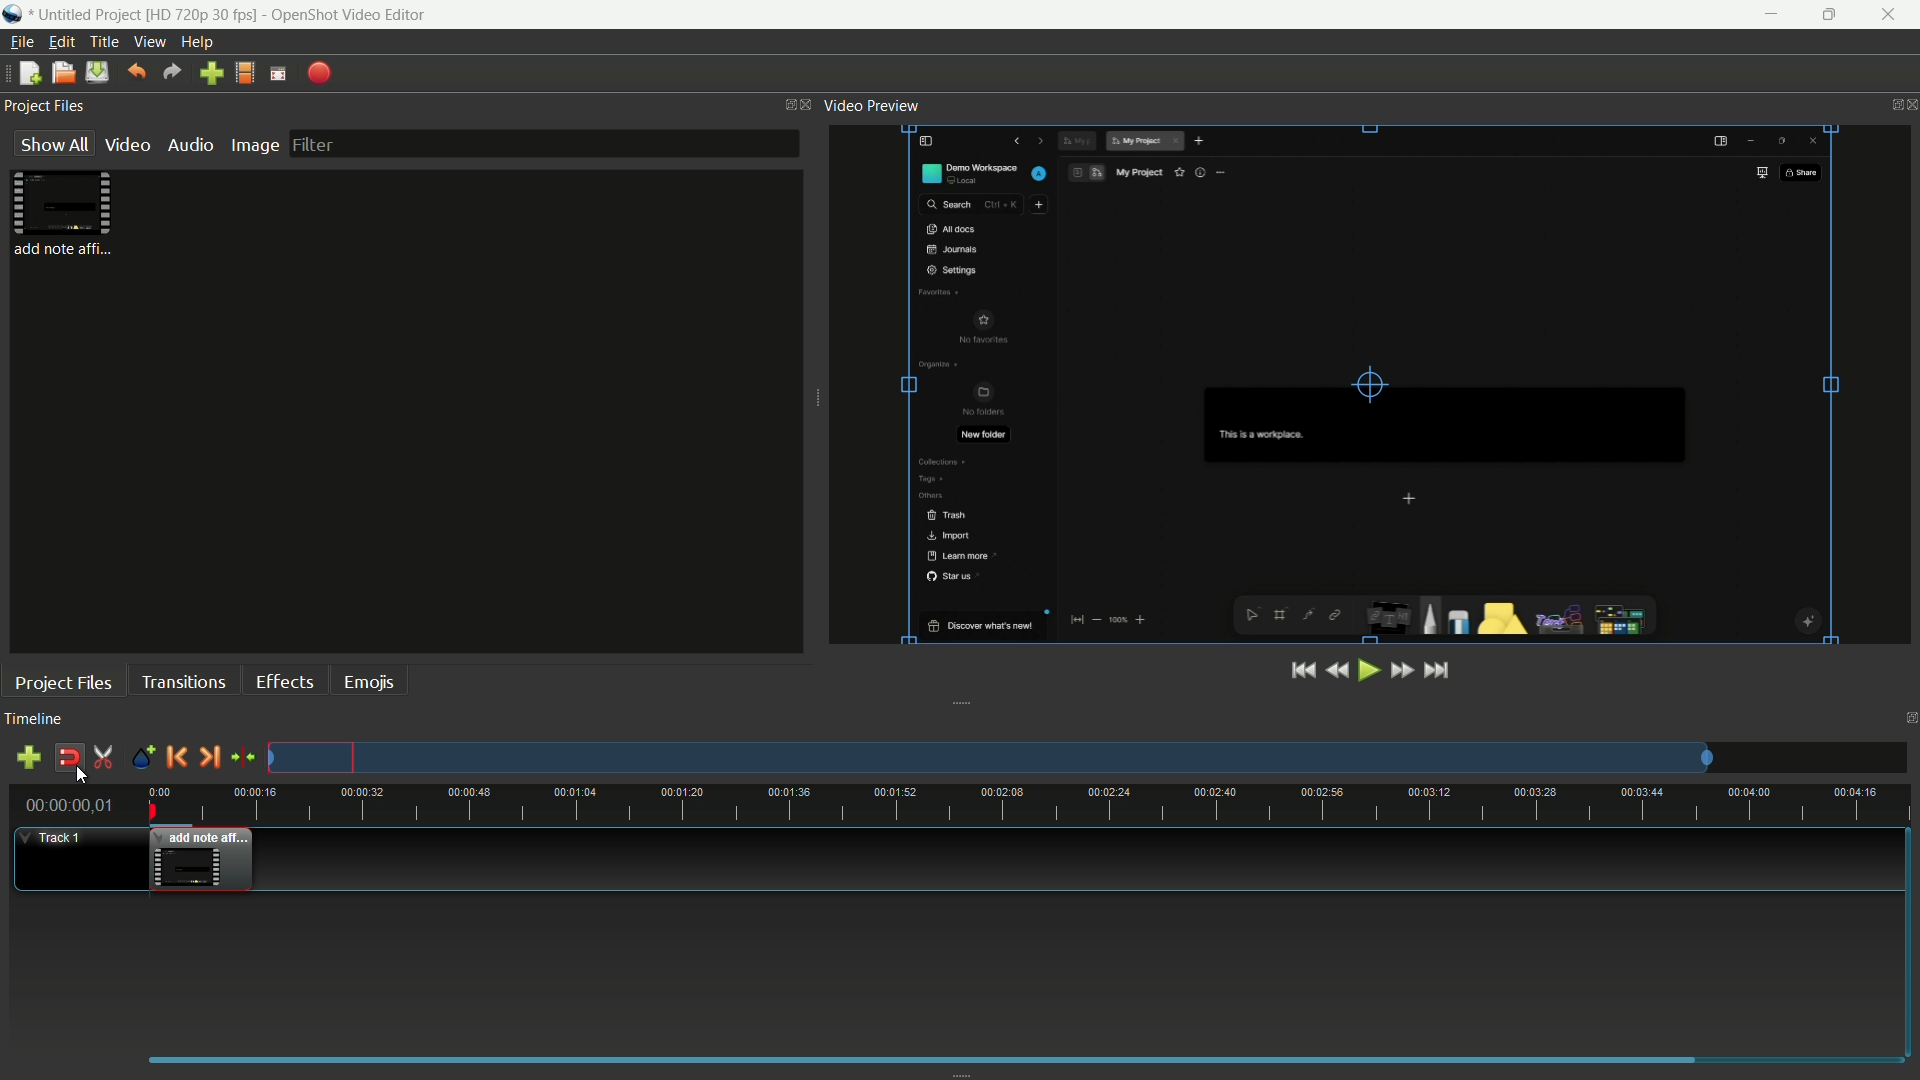 The height and width of the screenshot is (1080, 1920). I want to click on redo, so click(170, 73).